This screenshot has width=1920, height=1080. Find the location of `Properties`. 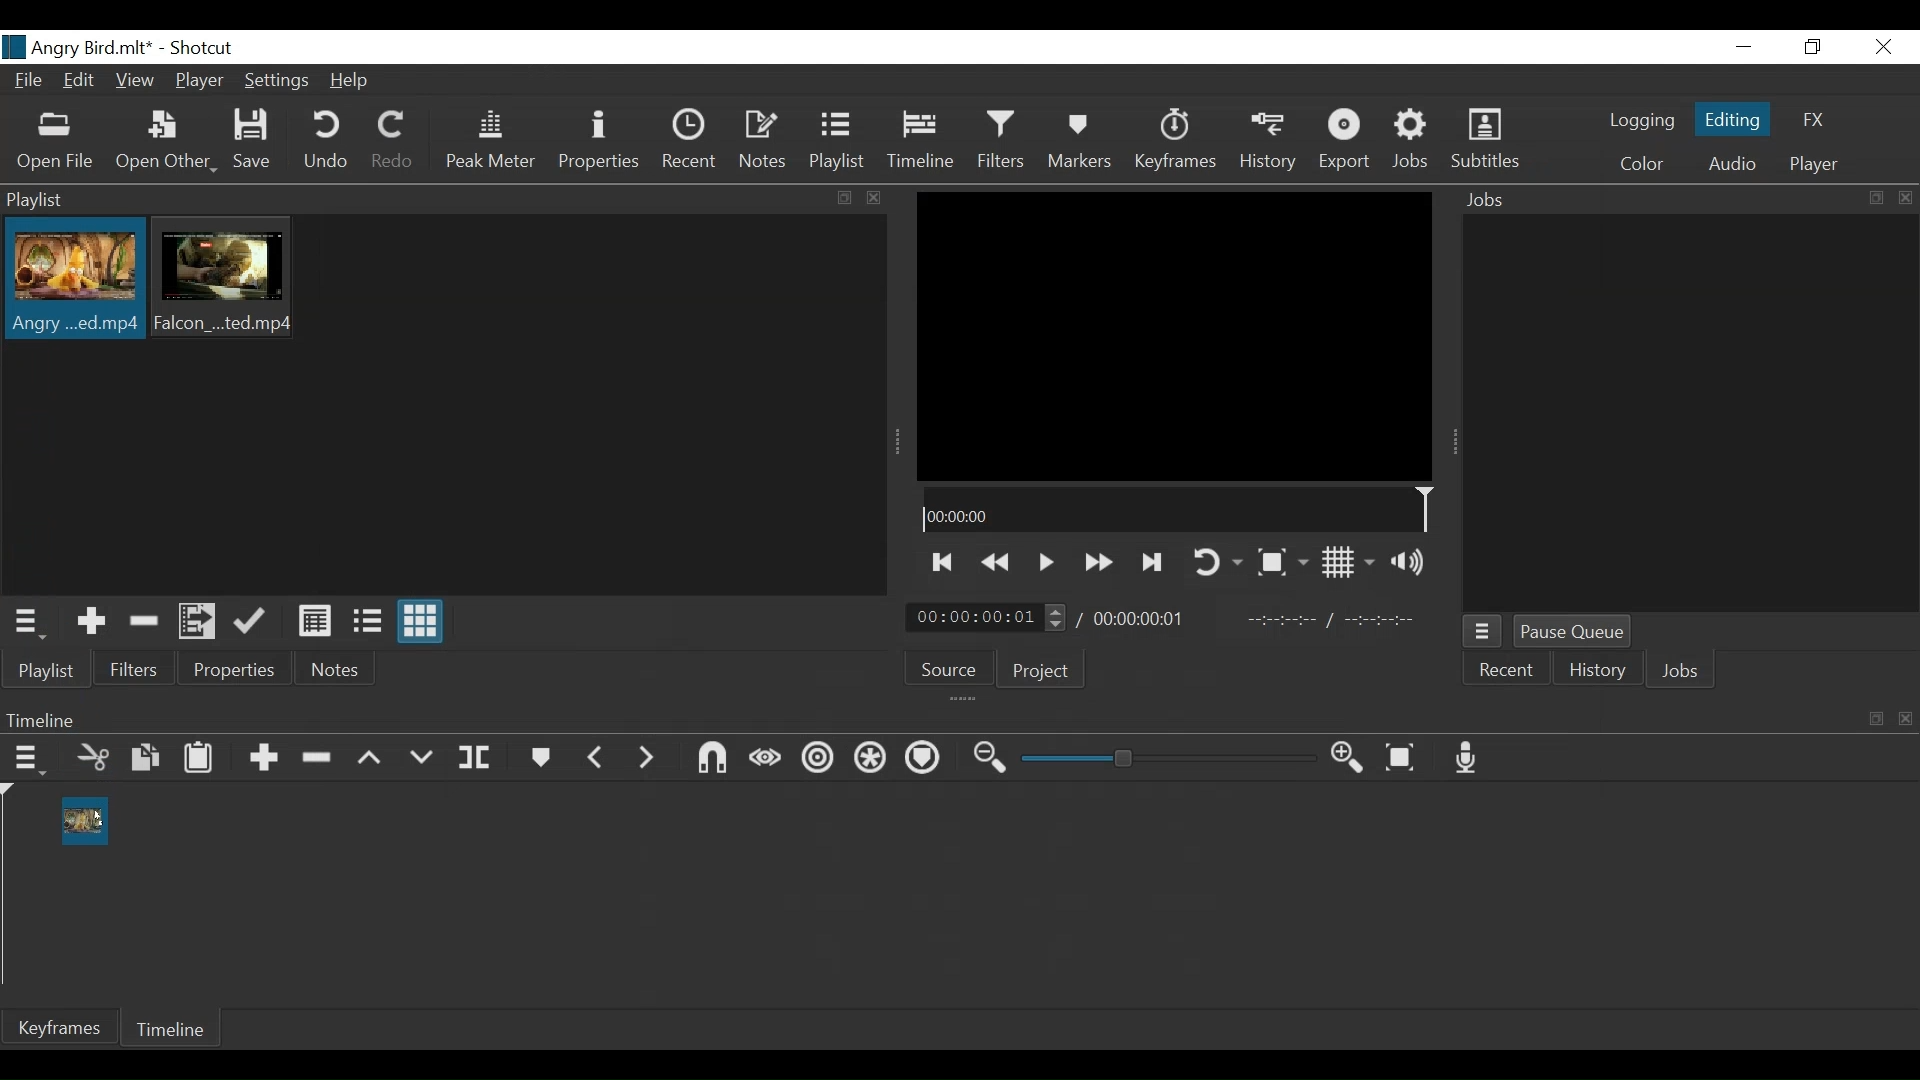

Properties is located at coordinates (232, 669).